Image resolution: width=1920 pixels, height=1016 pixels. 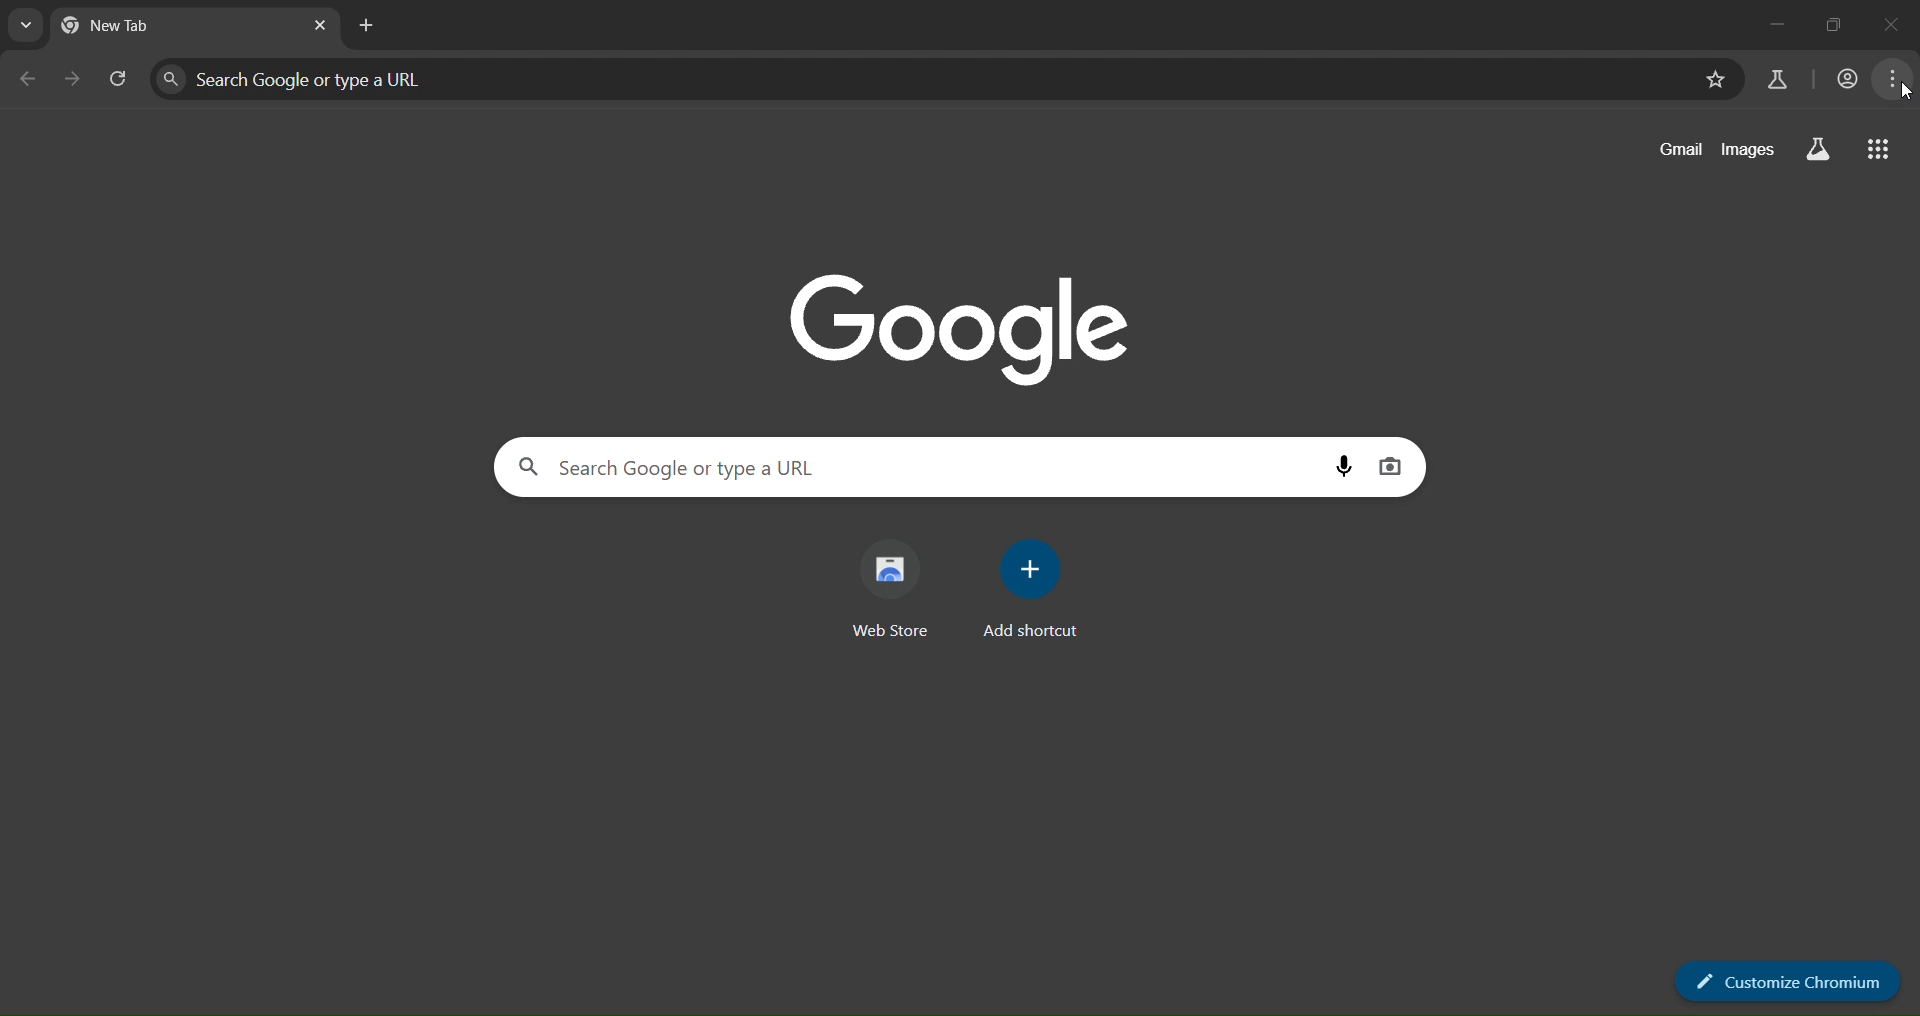 What do you see at coordinates (1344, 464) in the screenshot?
I see `voice search` at bounding box center [1344, 464].